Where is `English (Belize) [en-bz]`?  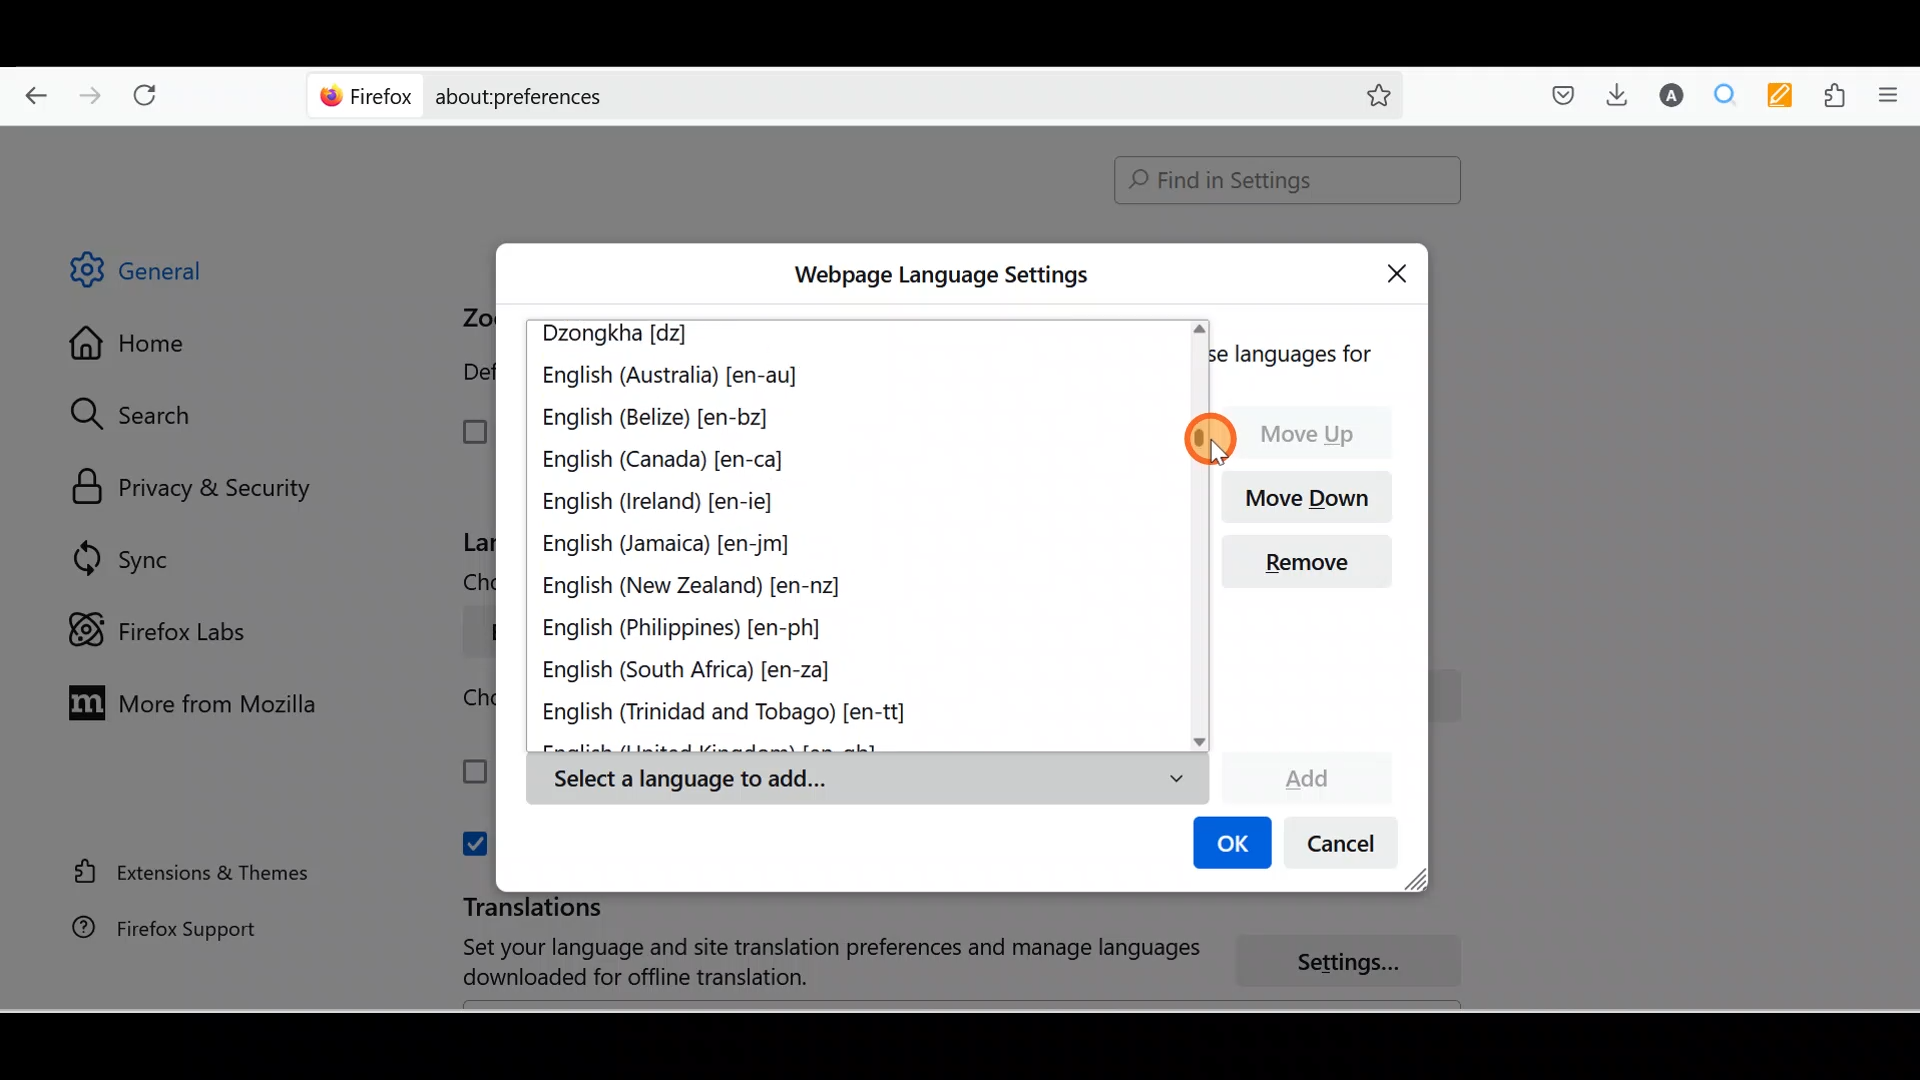
English (Belize) [en-bz] is located at coordinates (656, 420).